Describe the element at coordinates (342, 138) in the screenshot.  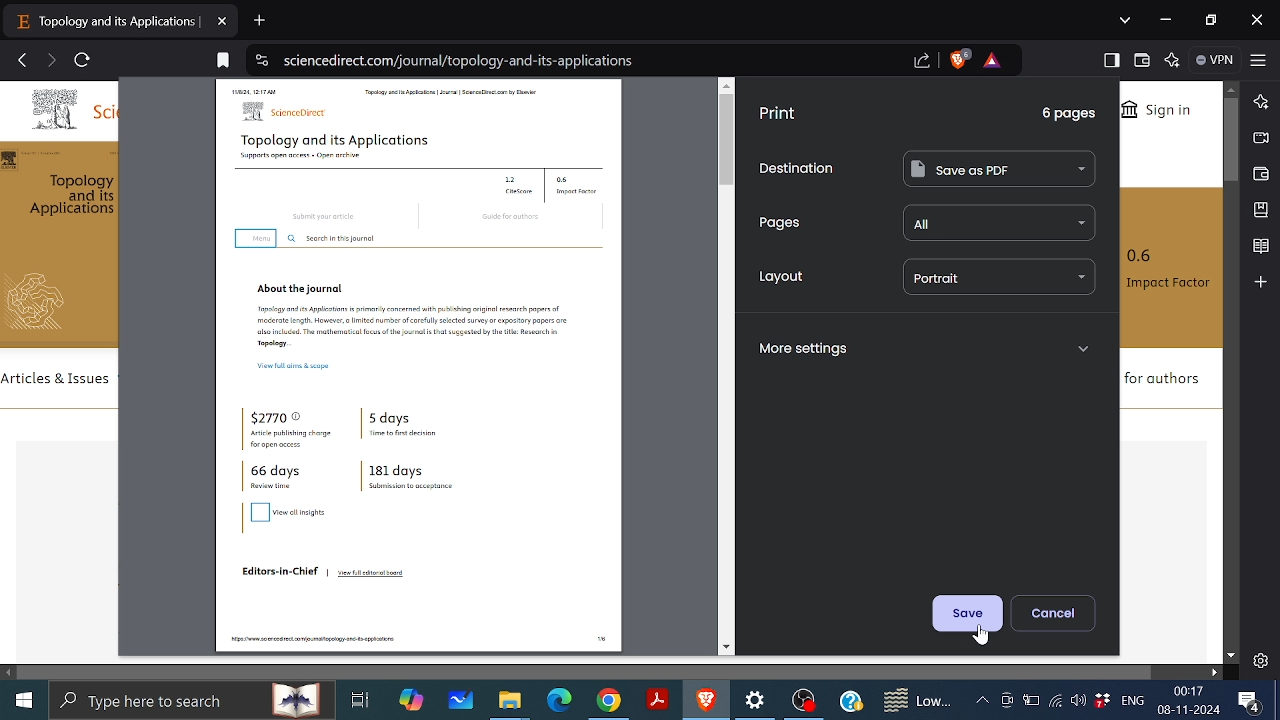
I see `Topoloay and its Applications` at that location.